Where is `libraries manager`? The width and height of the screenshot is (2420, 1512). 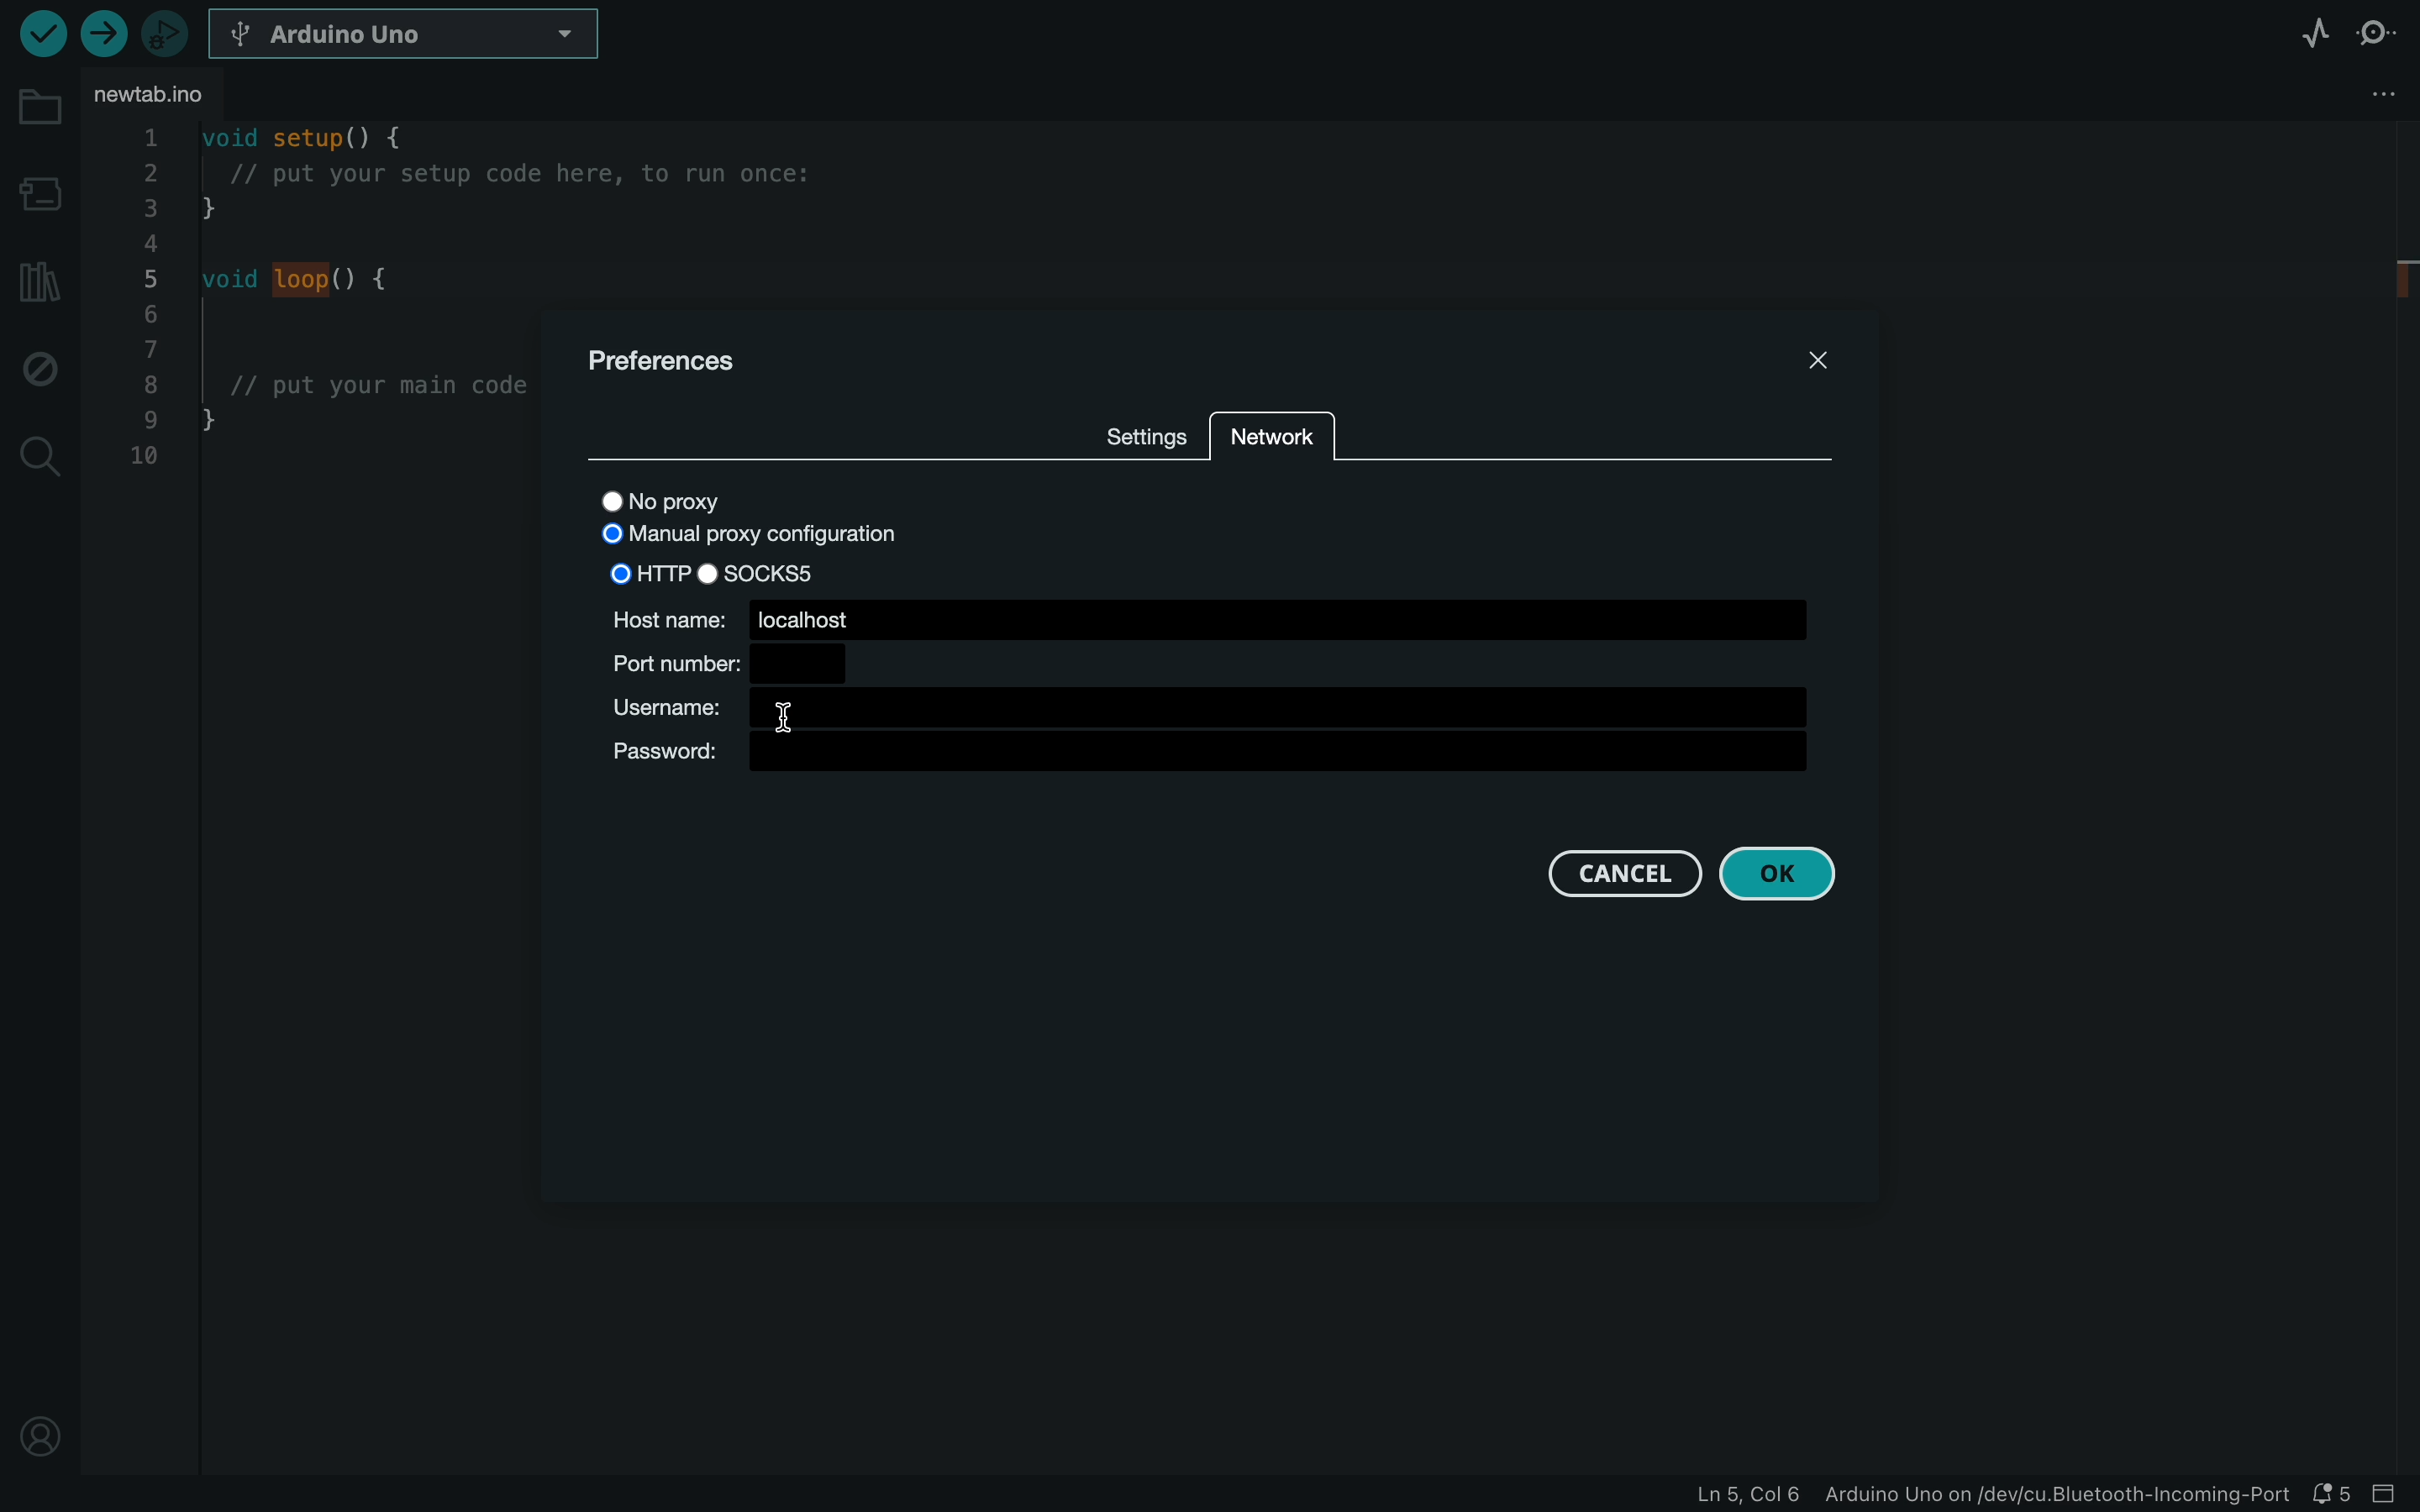
libraries manager is located at coordinates (37, 282).